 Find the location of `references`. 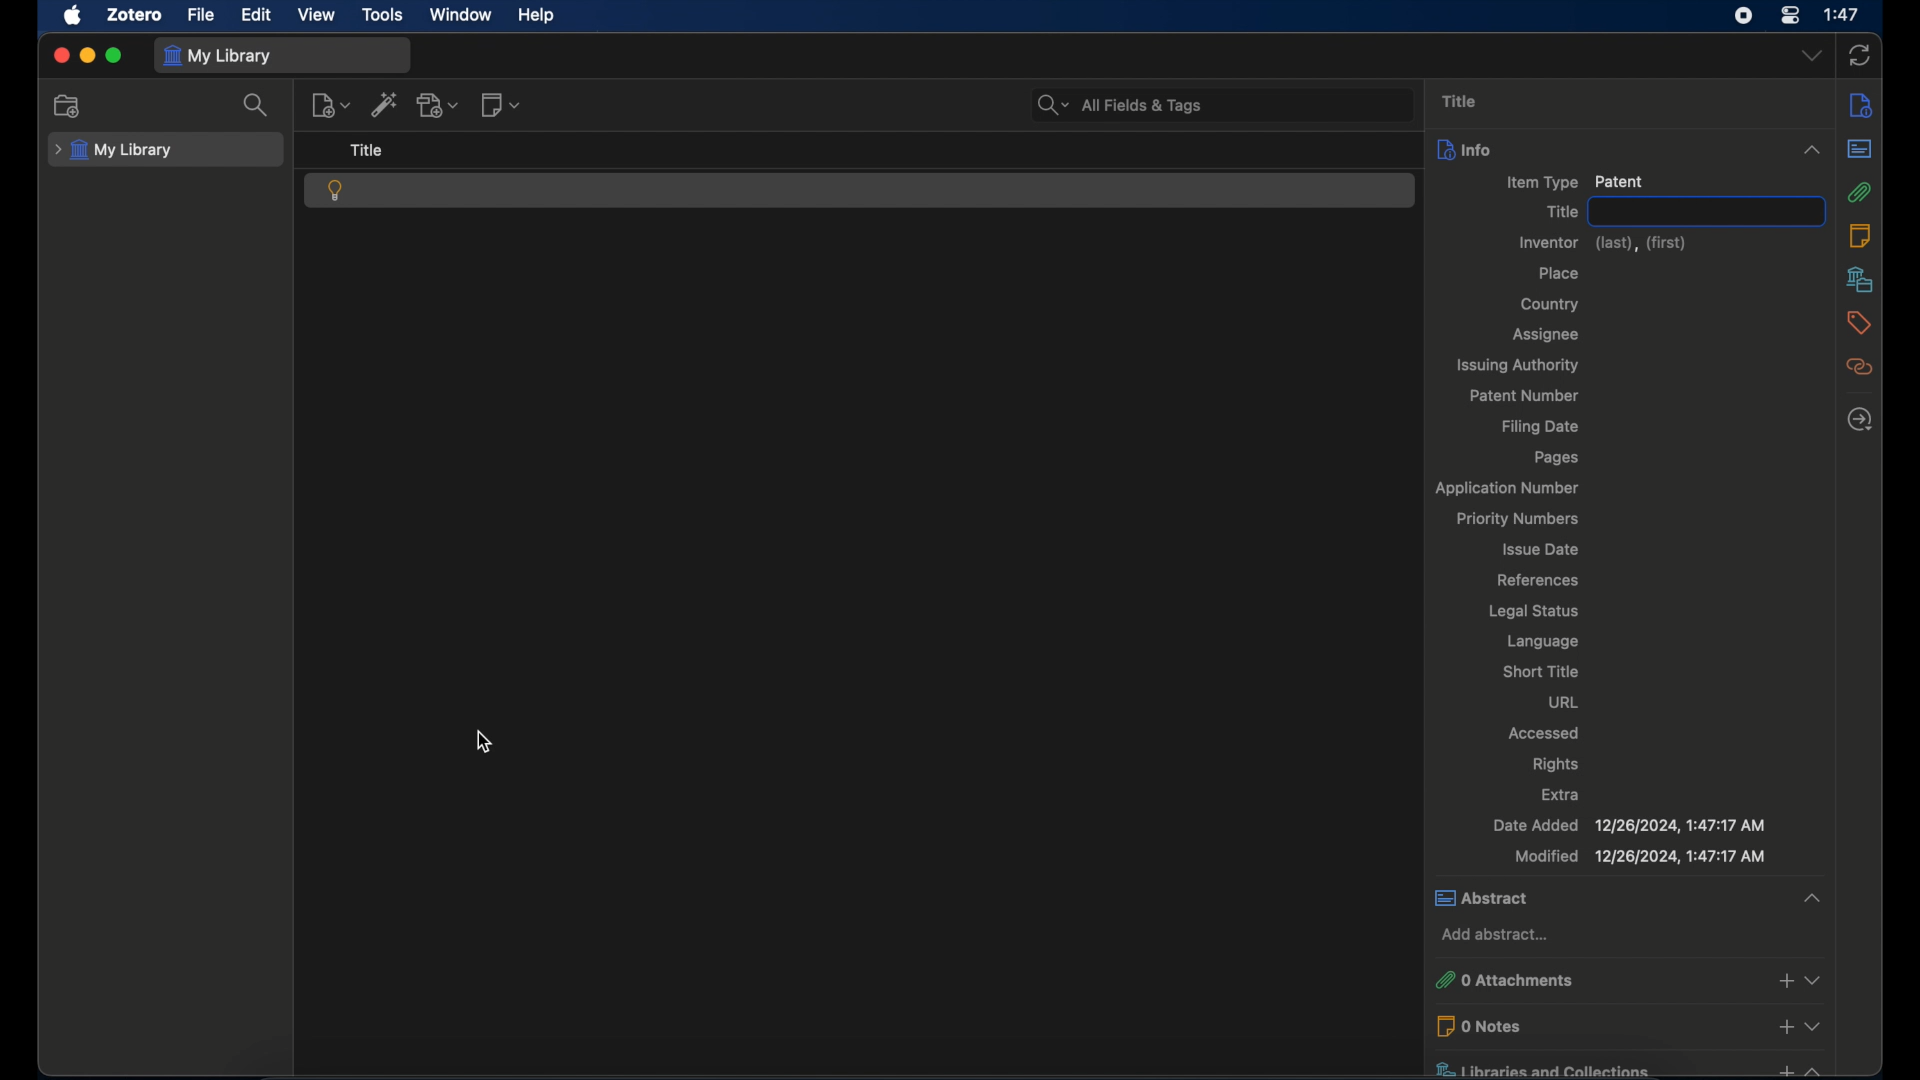

references is located at coordinates (1536, 581).